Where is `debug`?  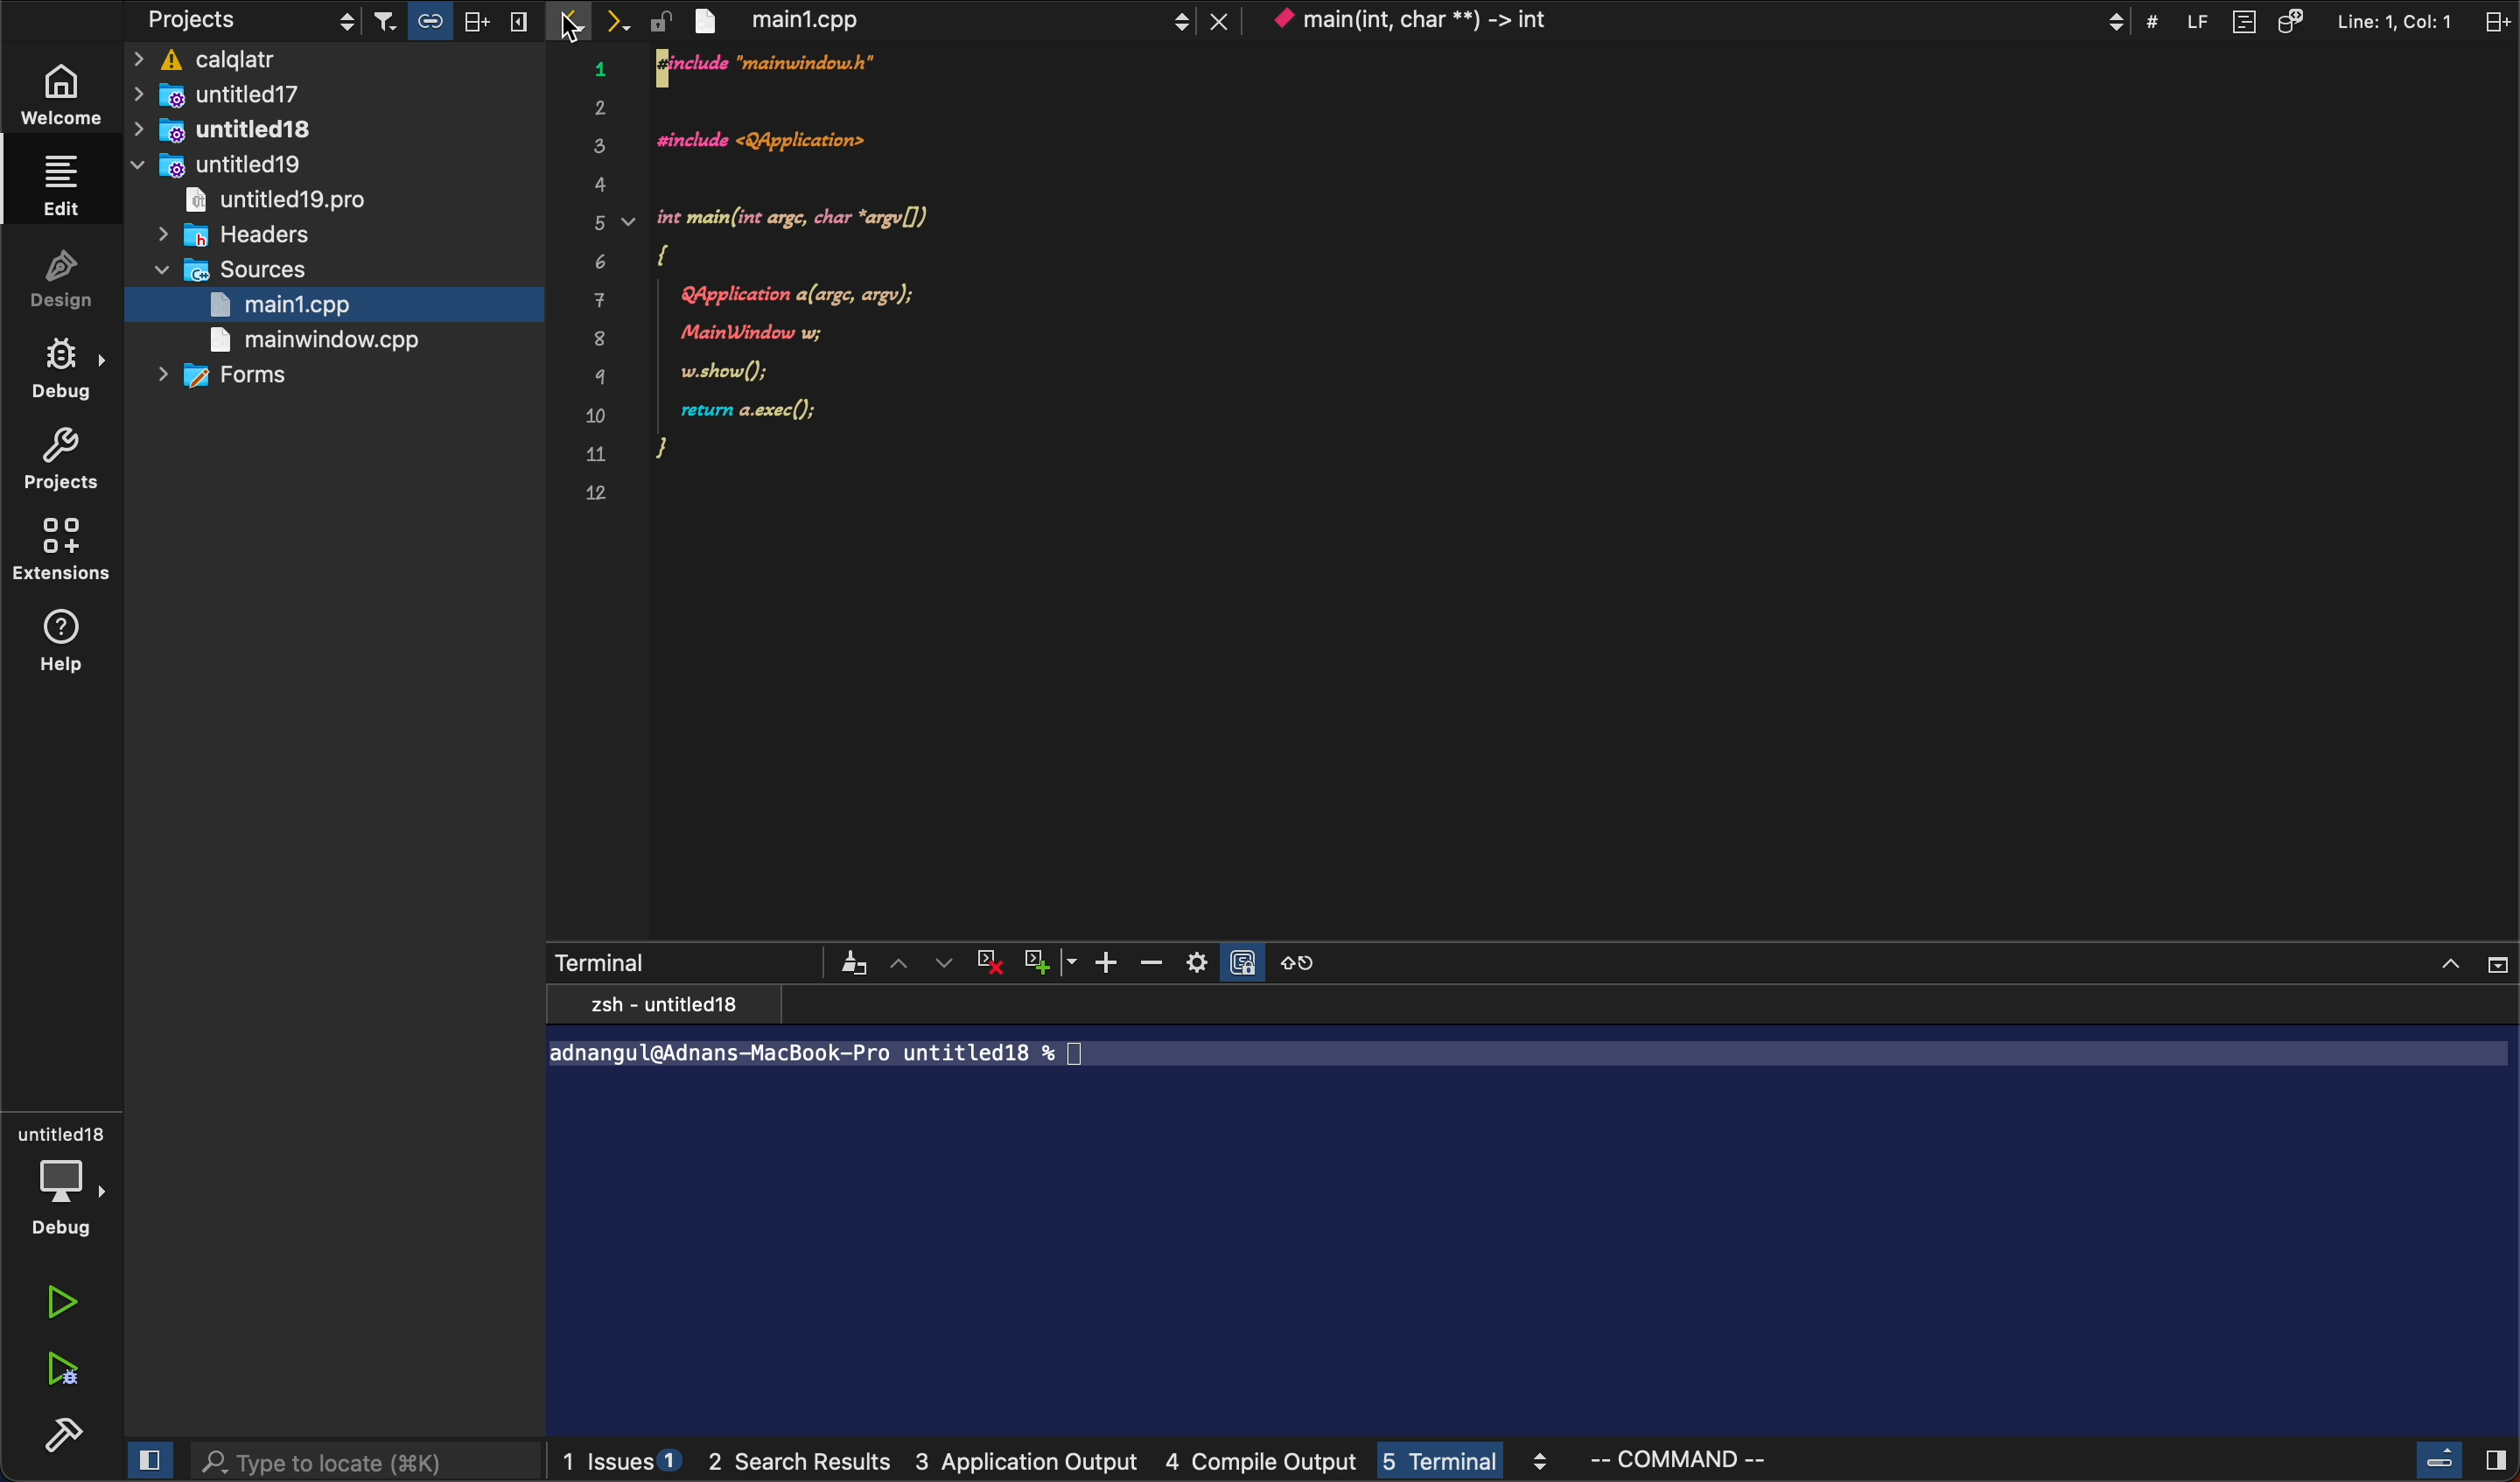
debug is located at coordinates (62, 374).